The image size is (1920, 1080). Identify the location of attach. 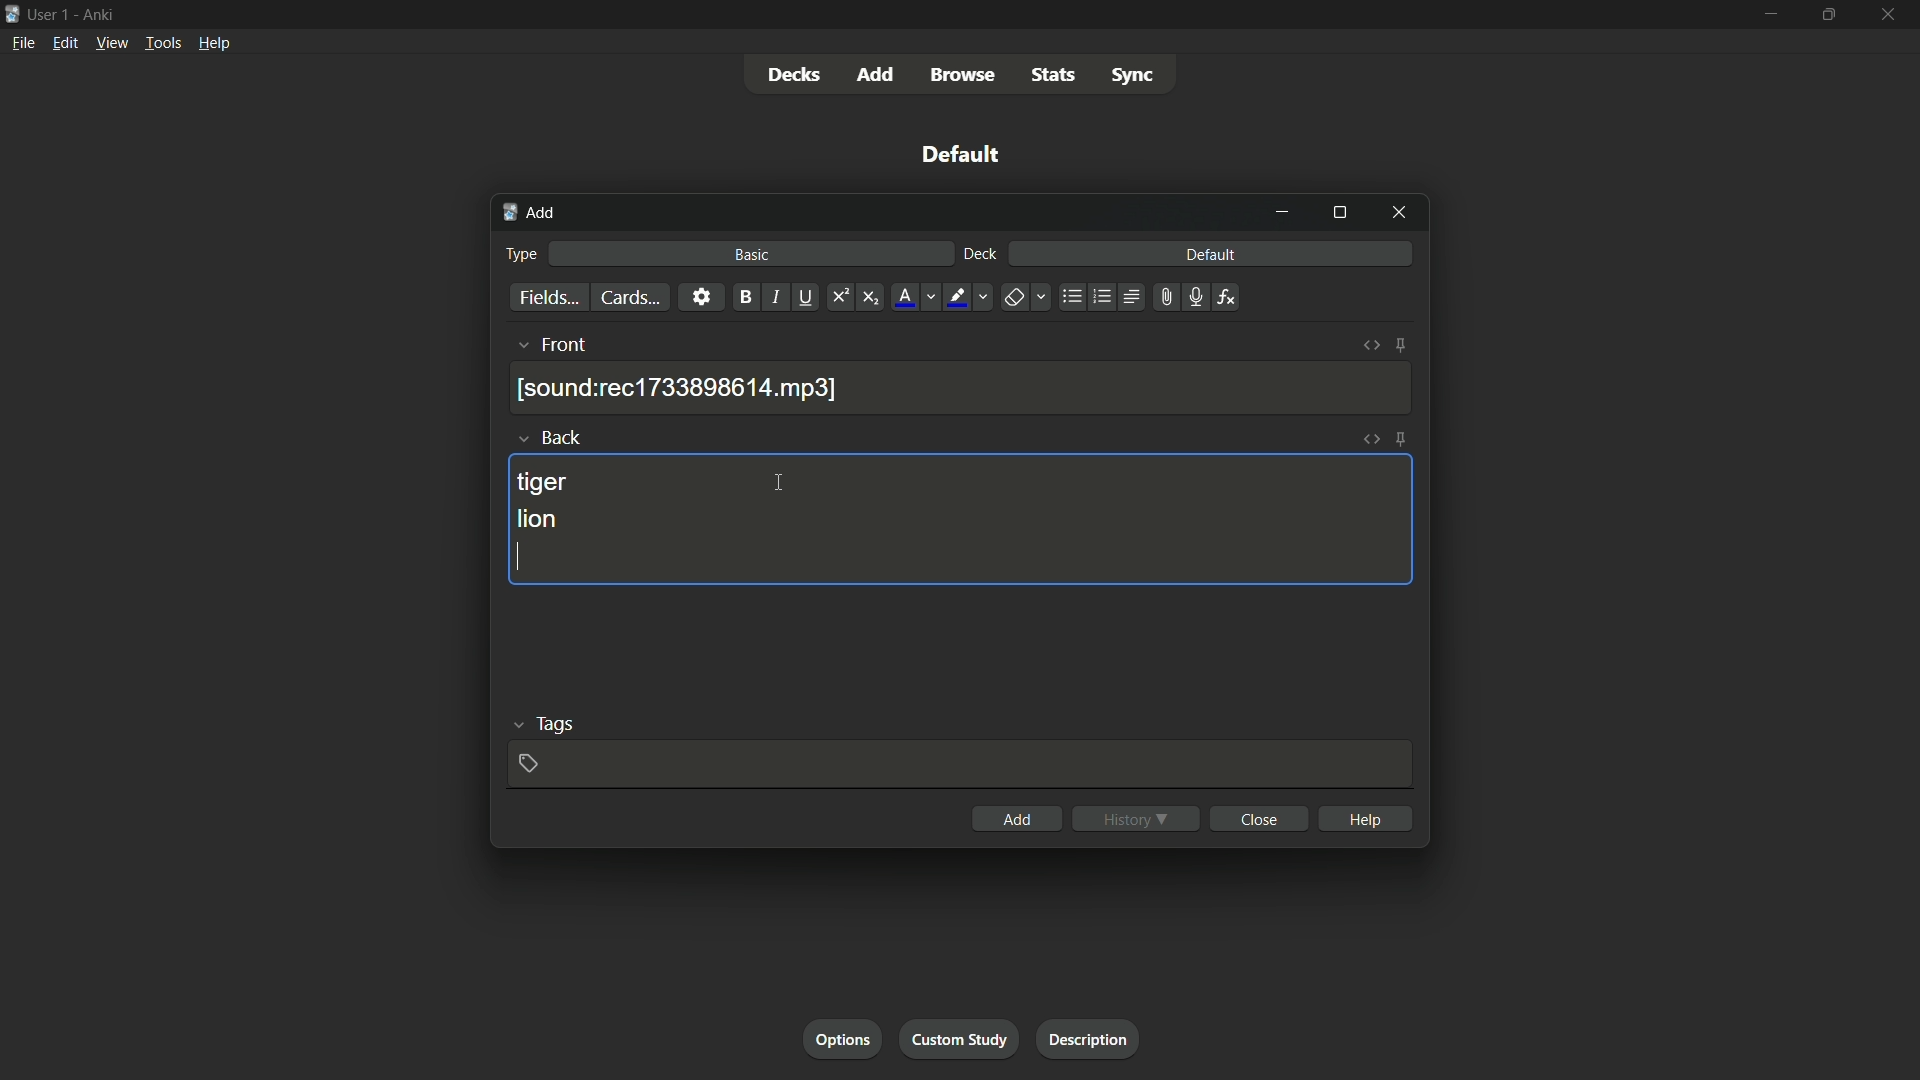
(1162, 297).